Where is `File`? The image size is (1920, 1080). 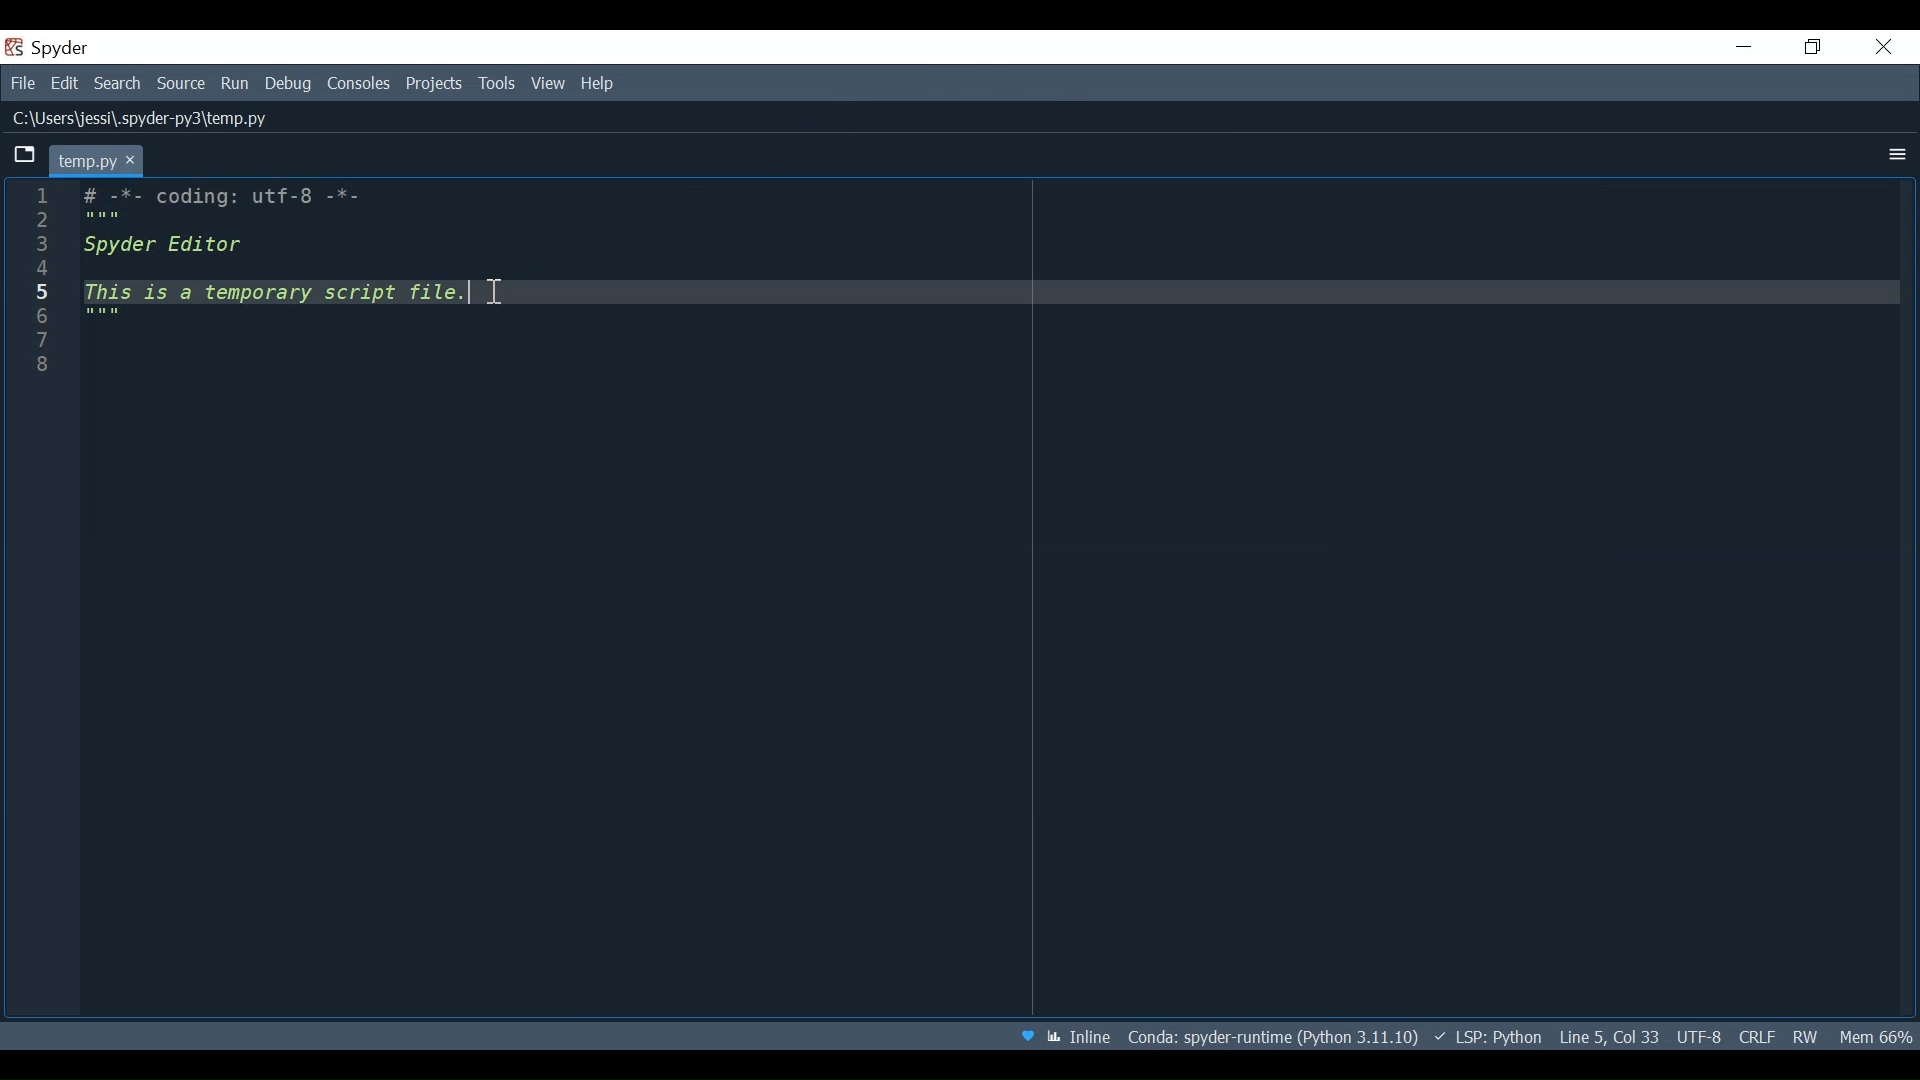 File is located at coordinates (22, 85).